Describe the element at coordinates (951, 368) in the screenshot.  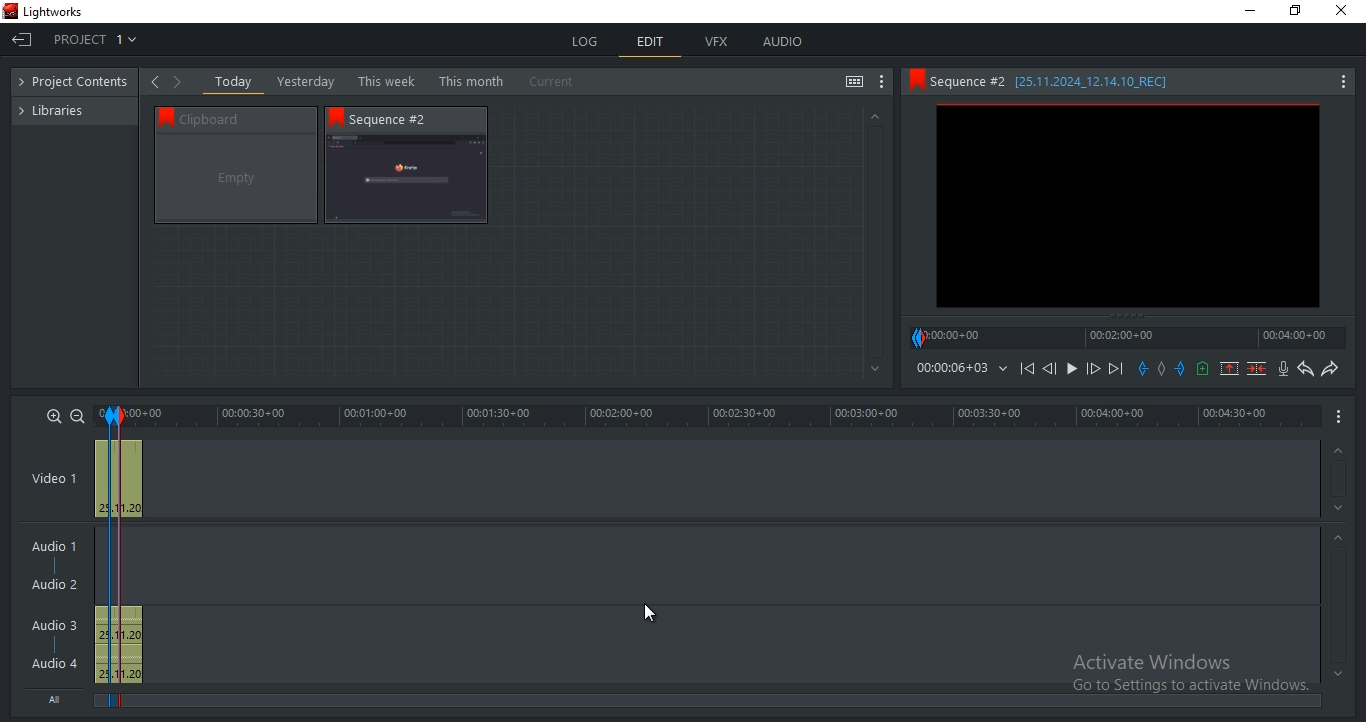
I see `timeline` at that location.